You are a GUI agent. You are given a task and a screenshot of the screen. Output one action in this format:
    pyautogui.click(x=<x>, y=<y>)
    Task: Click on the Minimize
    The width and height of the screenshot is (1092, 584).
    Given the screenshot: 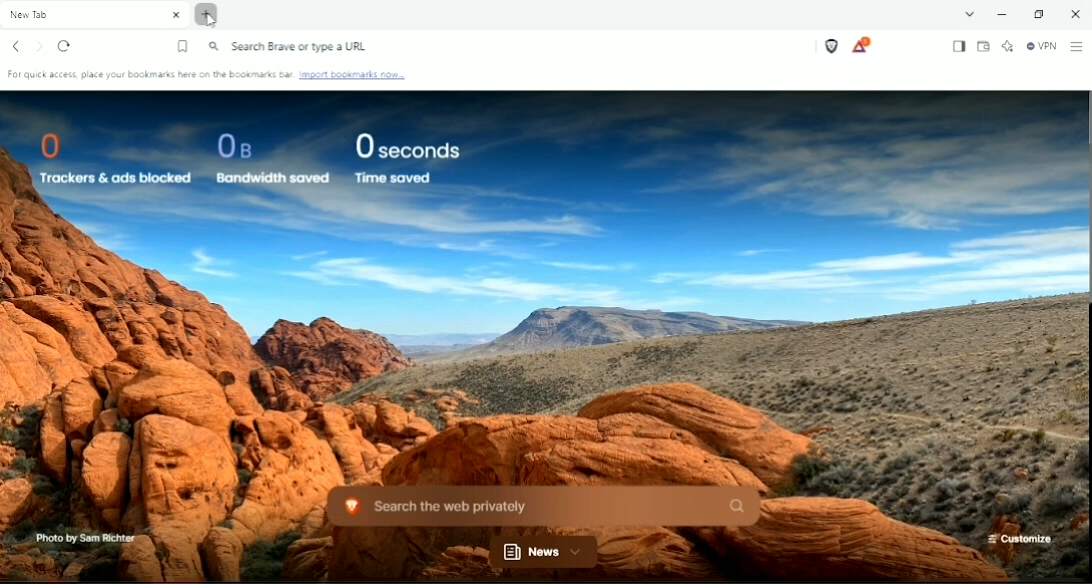 What is the action you would take?
    pyautogui.click(x=1001, y=14)
    